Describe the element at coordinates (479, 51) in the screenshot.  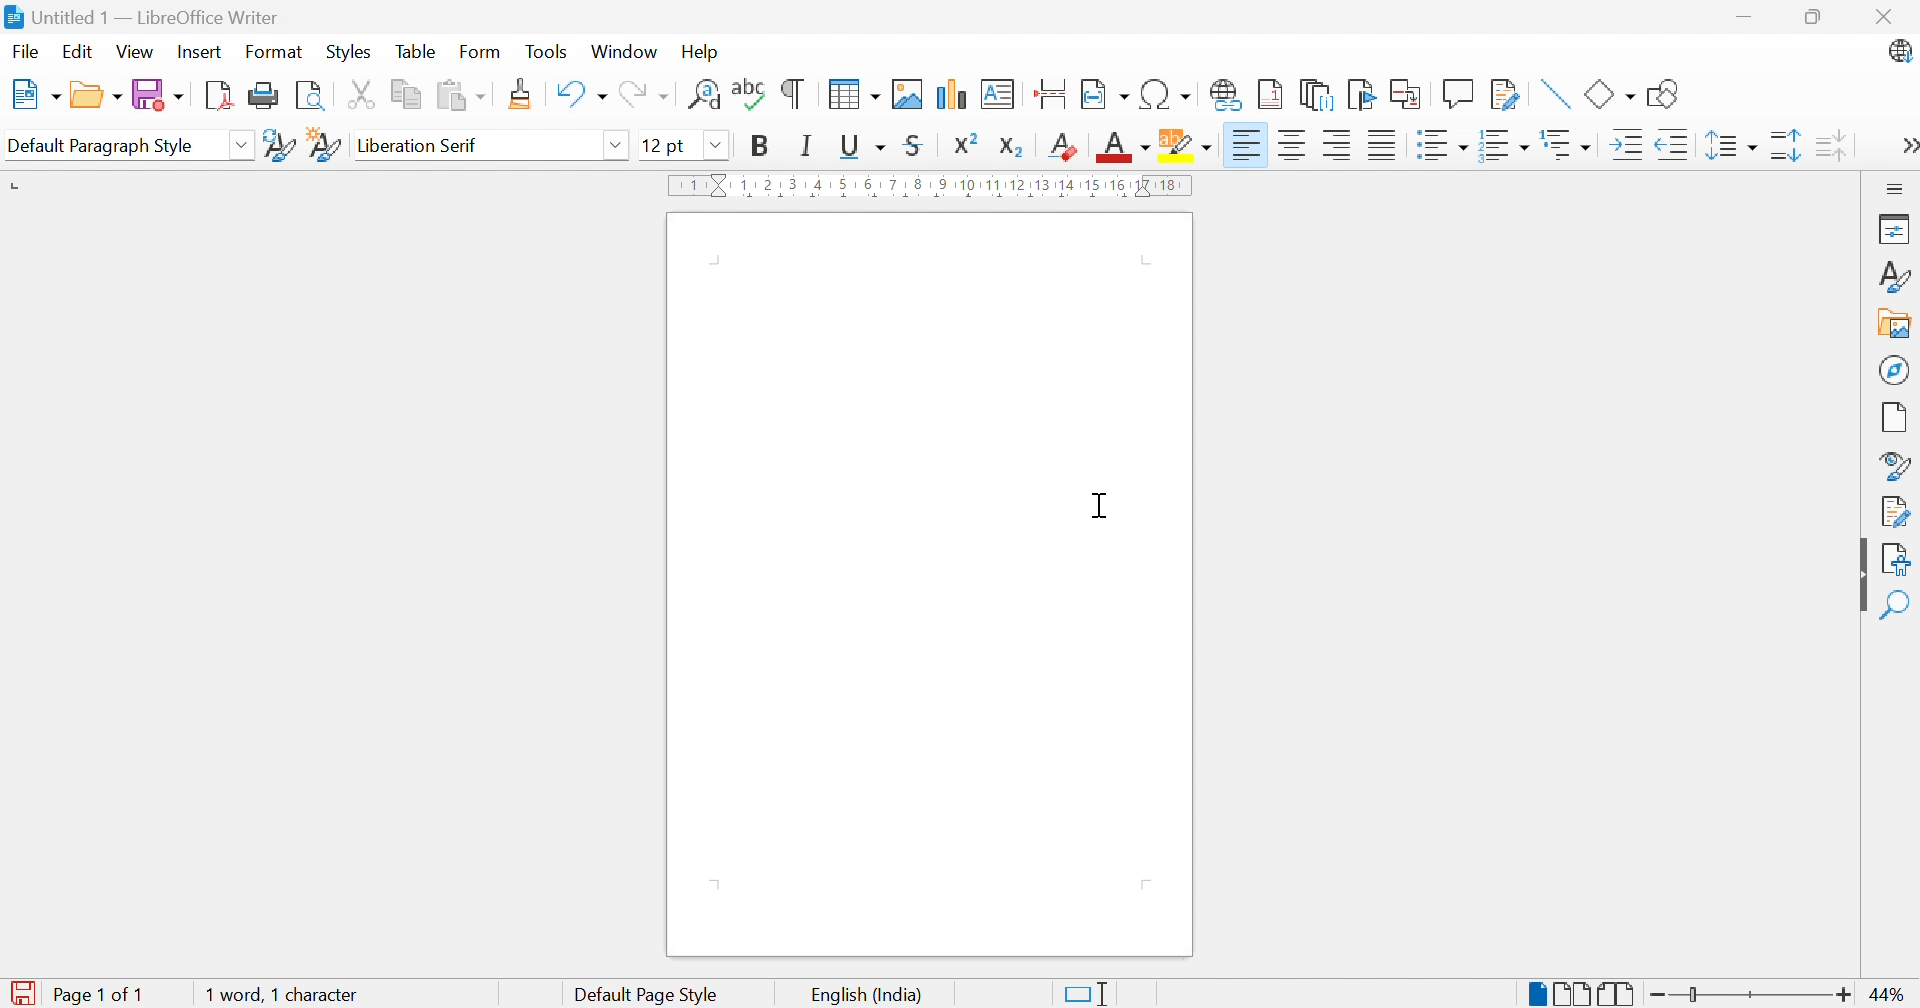
I see `Form` at that location.